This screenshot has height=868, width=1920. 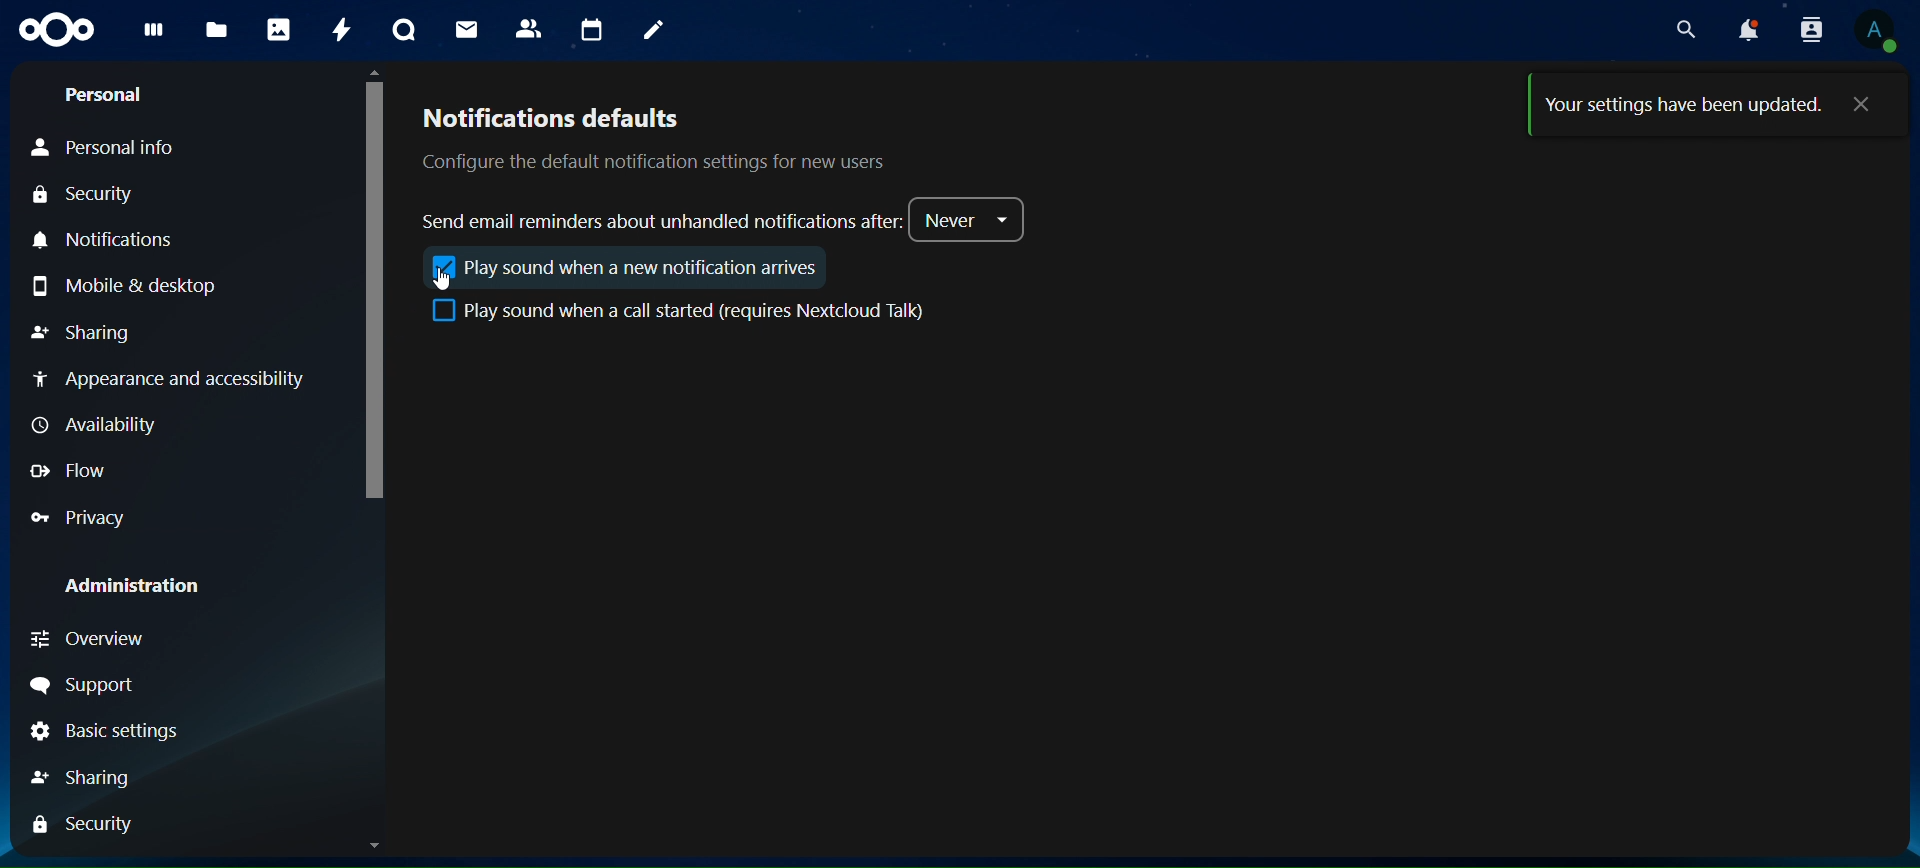 What do you see at coordinates (82, 519) in the screenshot?
I see `Privacy` at bounding box center [82, 519].